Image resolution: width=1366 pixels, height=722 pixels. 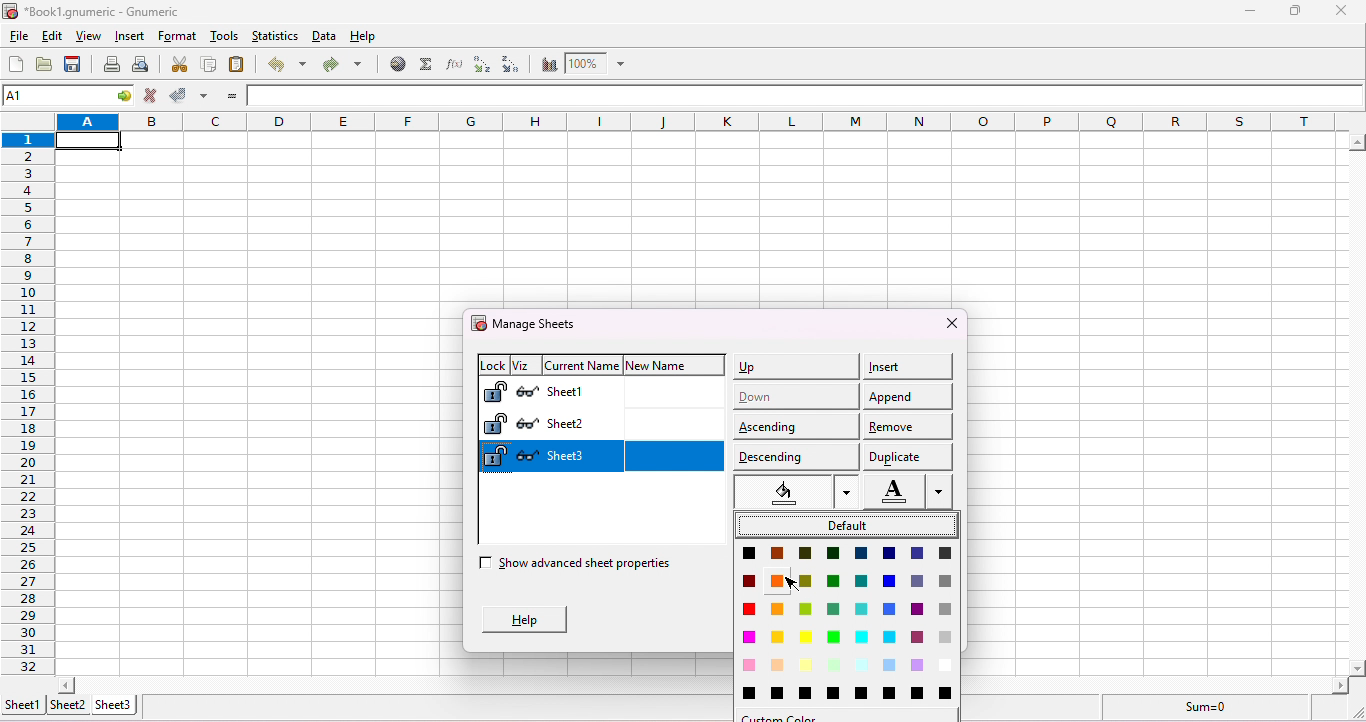 I want to click on maximize, so click(x=1292, y=10).